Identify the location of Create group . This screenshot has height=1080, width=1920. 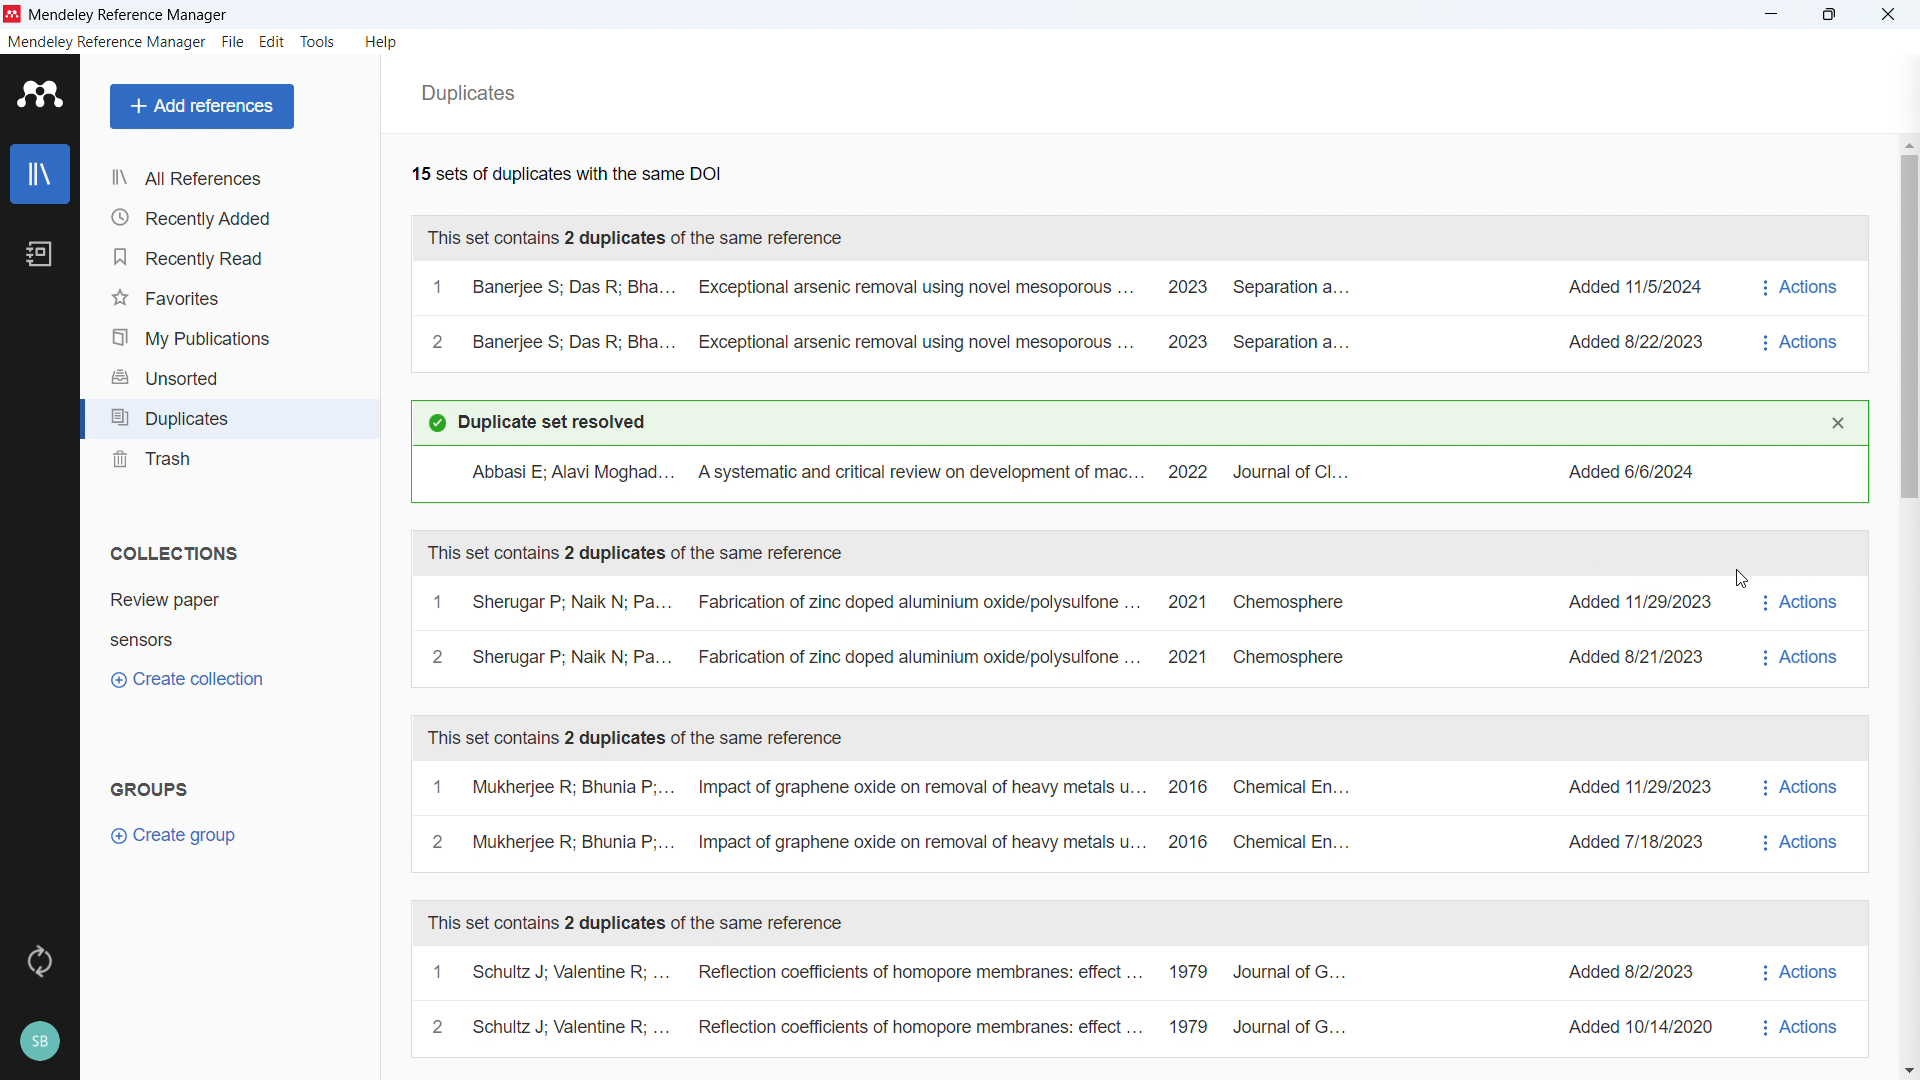
(177, 838).